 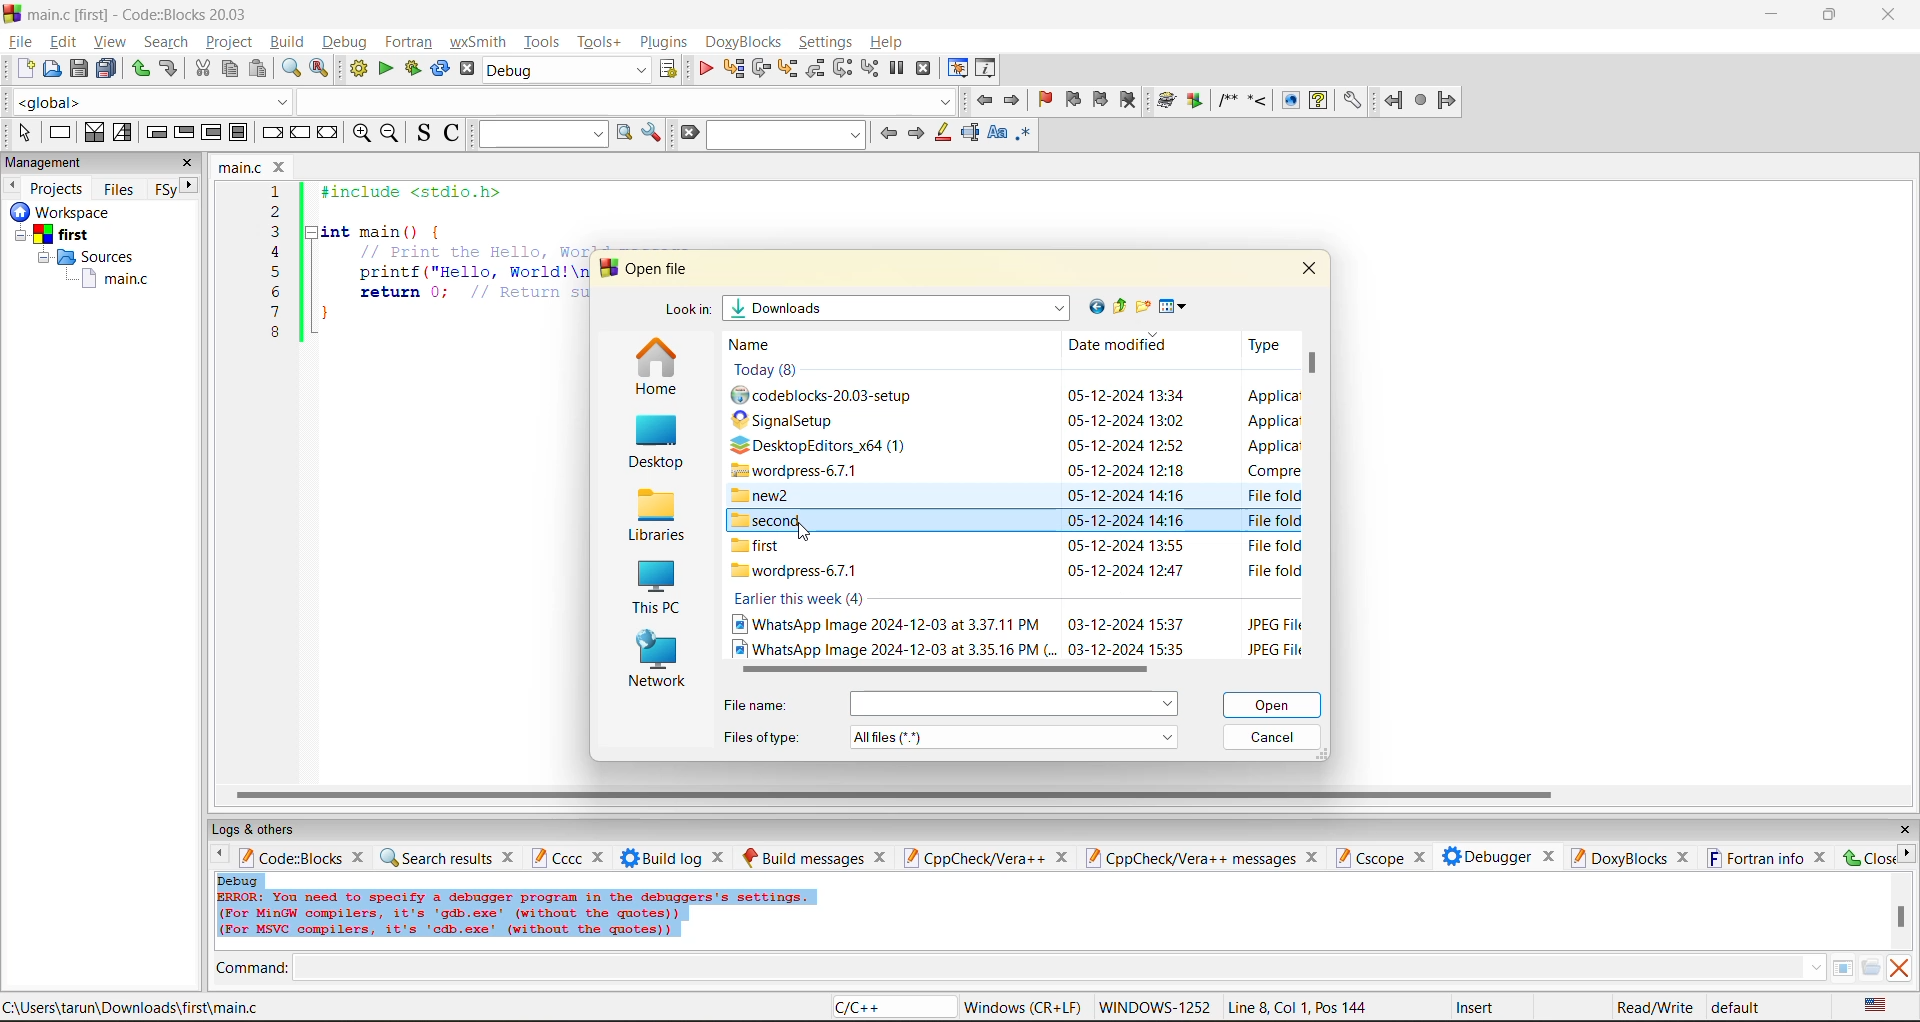 What do you see at coordinates (1842, 967) in the screenshot?
I see `tables` at bounding box center [1842, 967].